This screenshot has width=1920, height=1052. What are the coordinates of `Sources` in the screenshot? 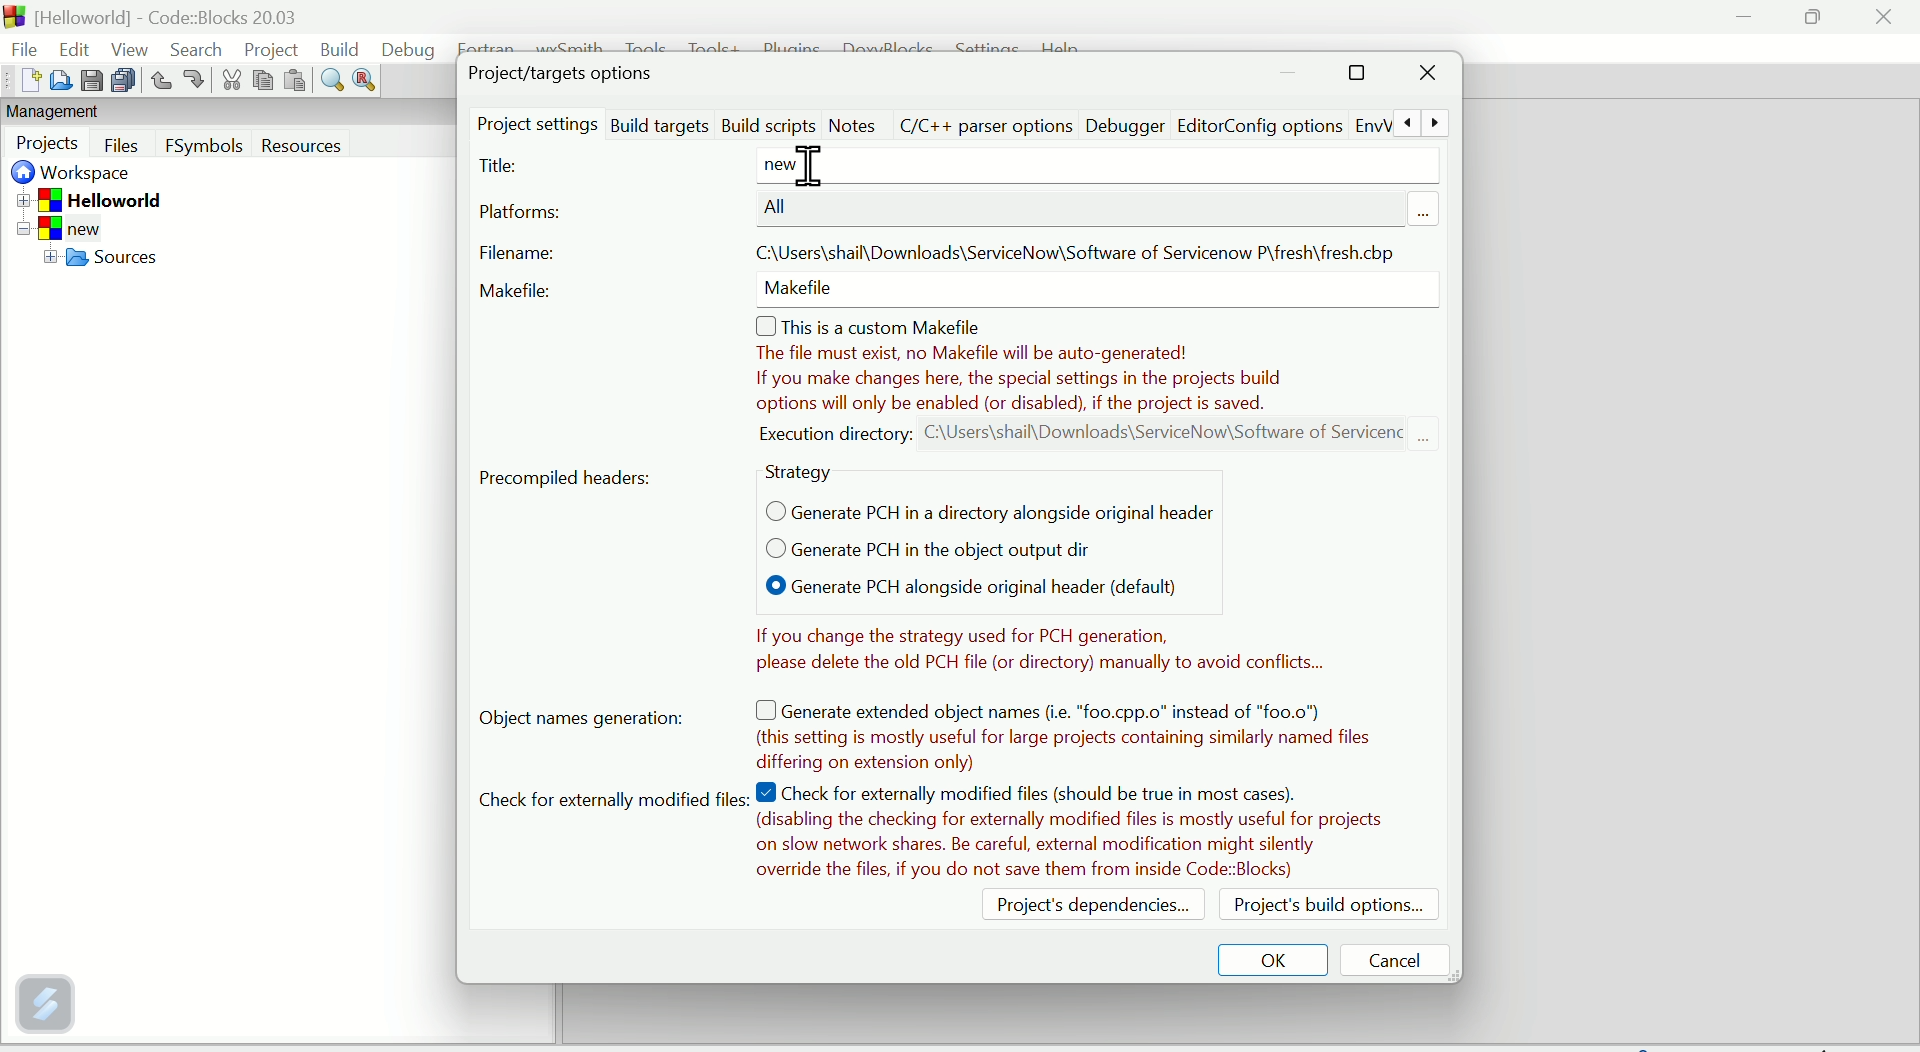 It's located at (132, 261).